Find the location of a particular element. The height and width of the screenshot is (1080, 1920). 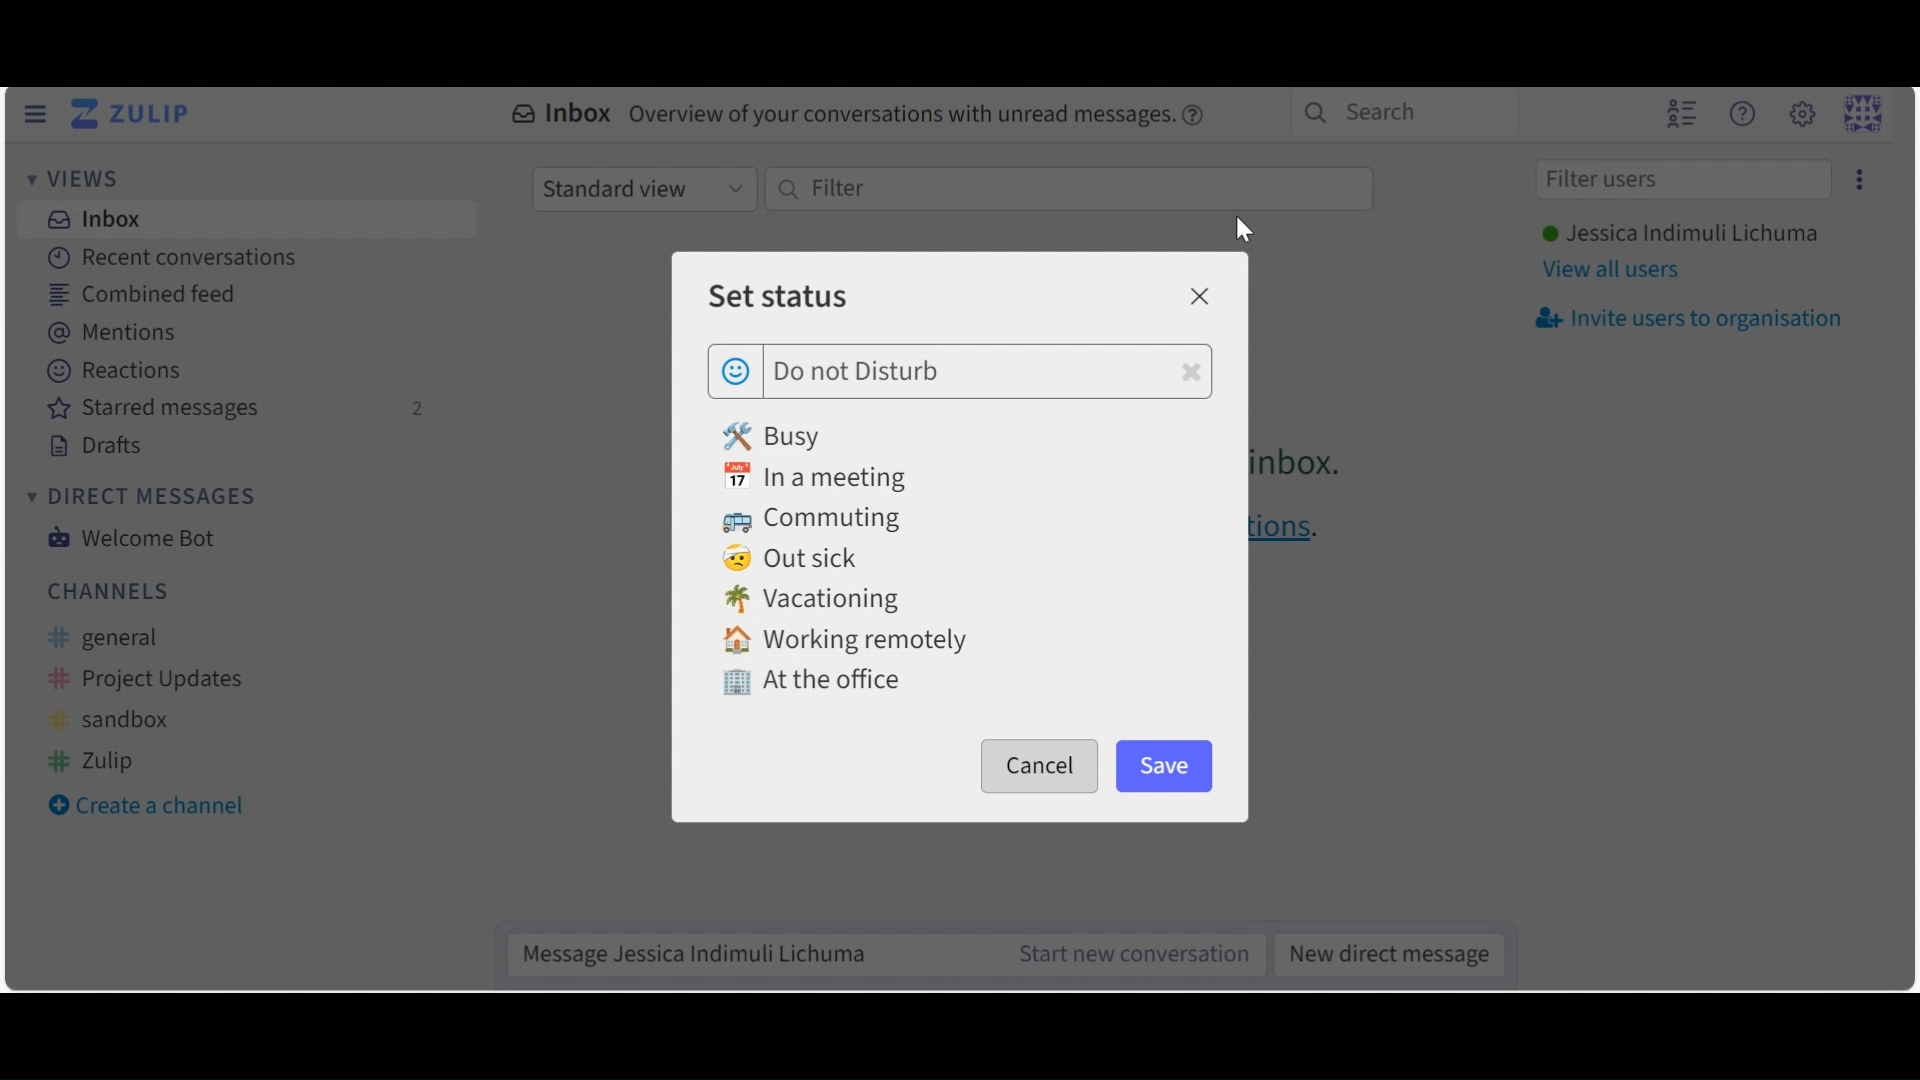

Commuting is located at coordinates (820, 521).